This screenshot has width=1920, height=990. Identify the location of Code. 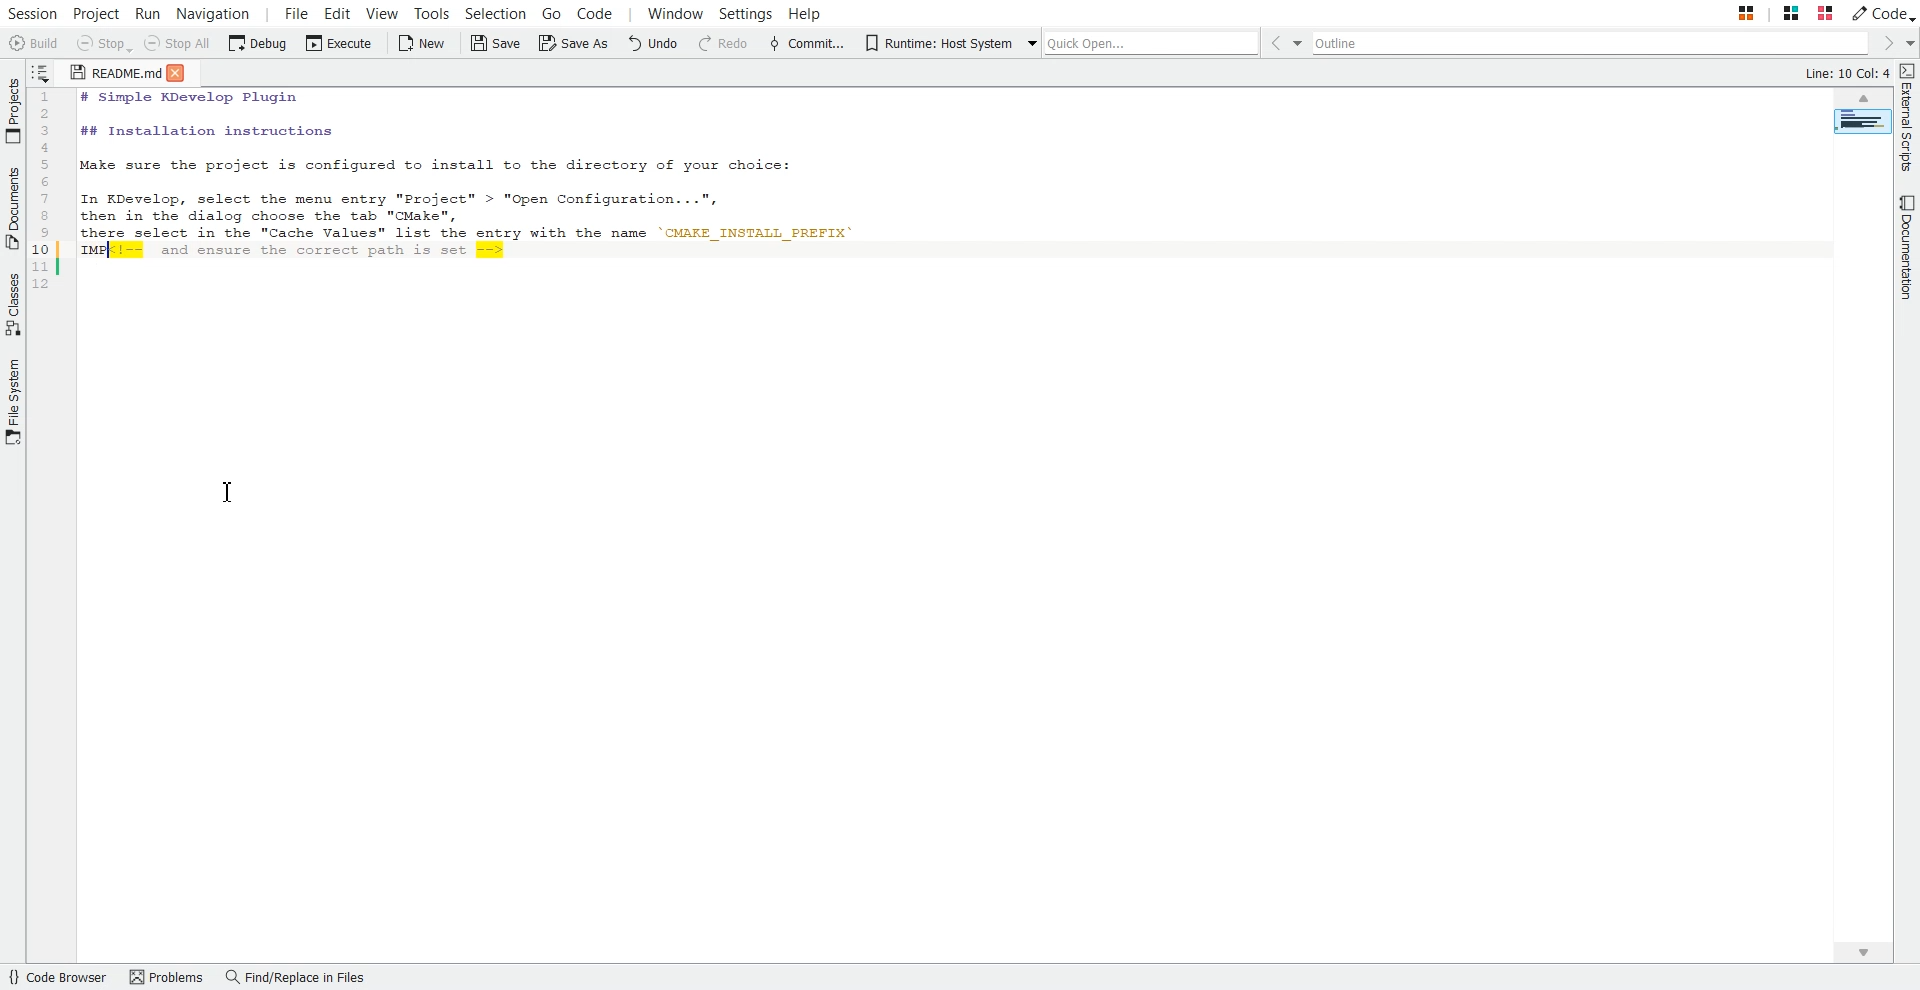
(1883, 13).